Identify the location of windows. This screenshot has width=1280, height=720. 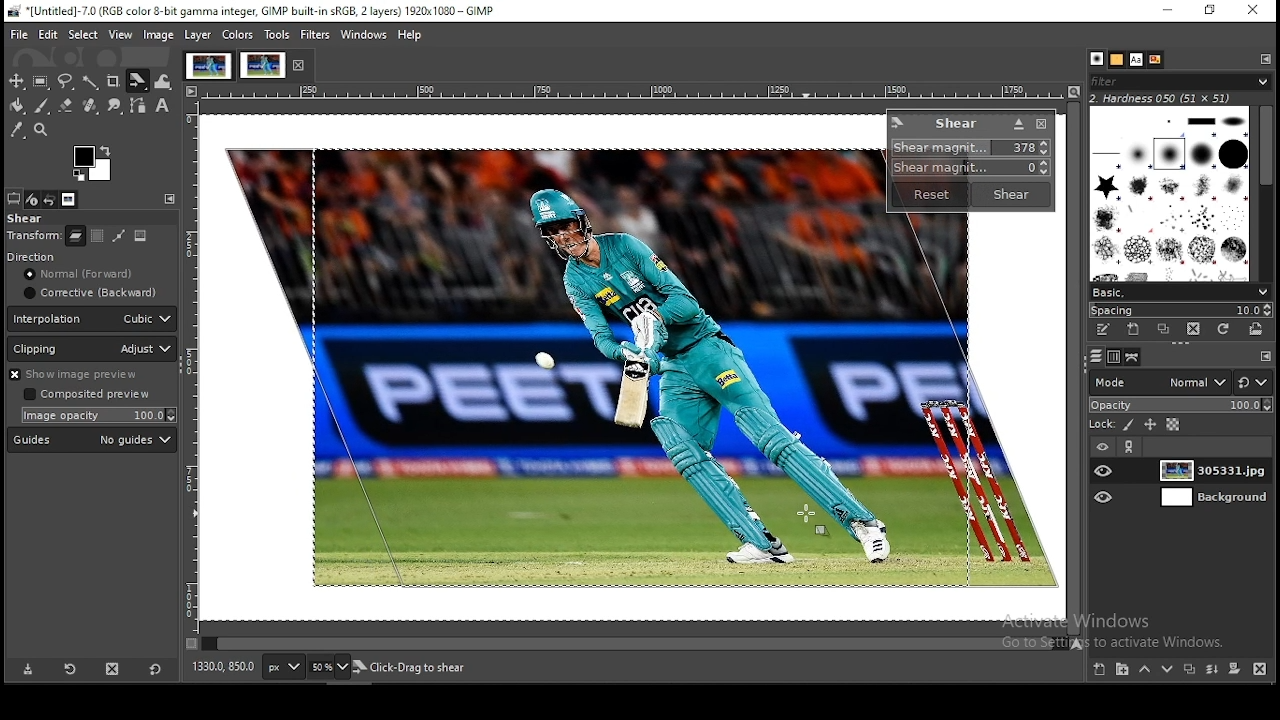
(365, 35).